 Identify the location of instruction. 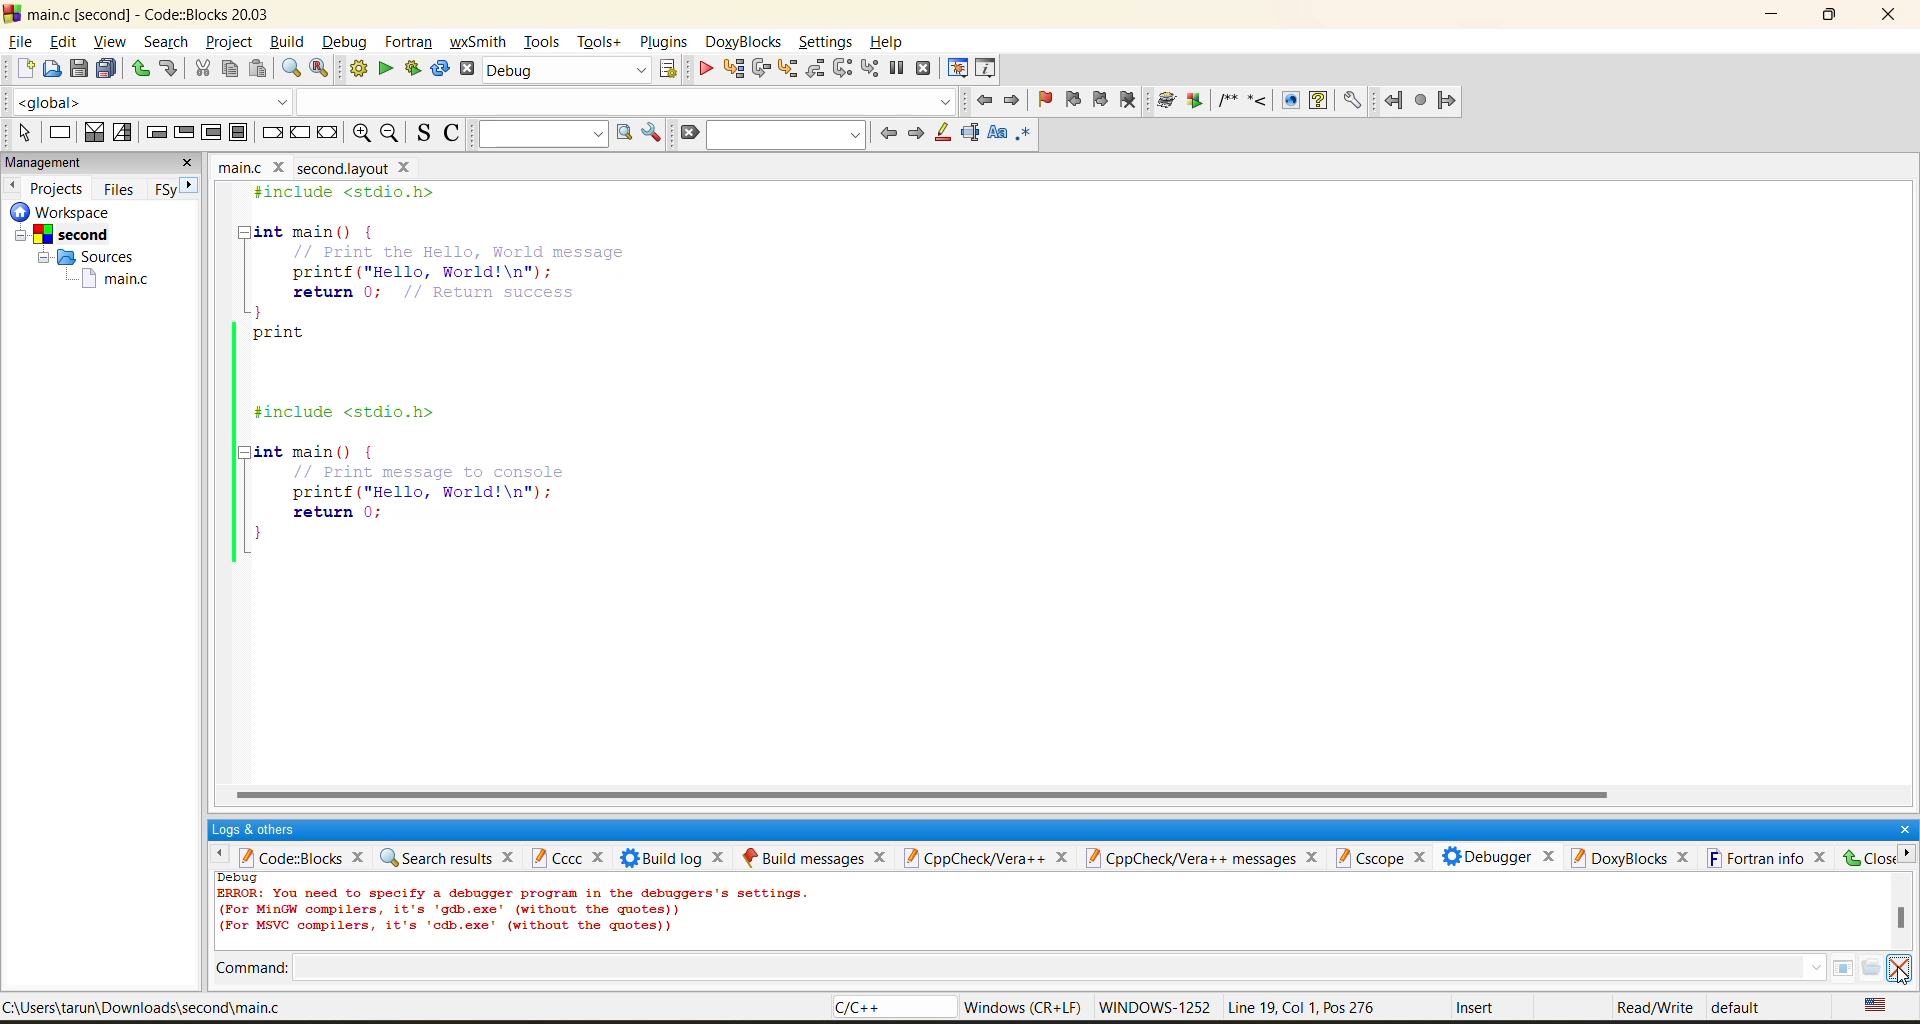
(59, 134).